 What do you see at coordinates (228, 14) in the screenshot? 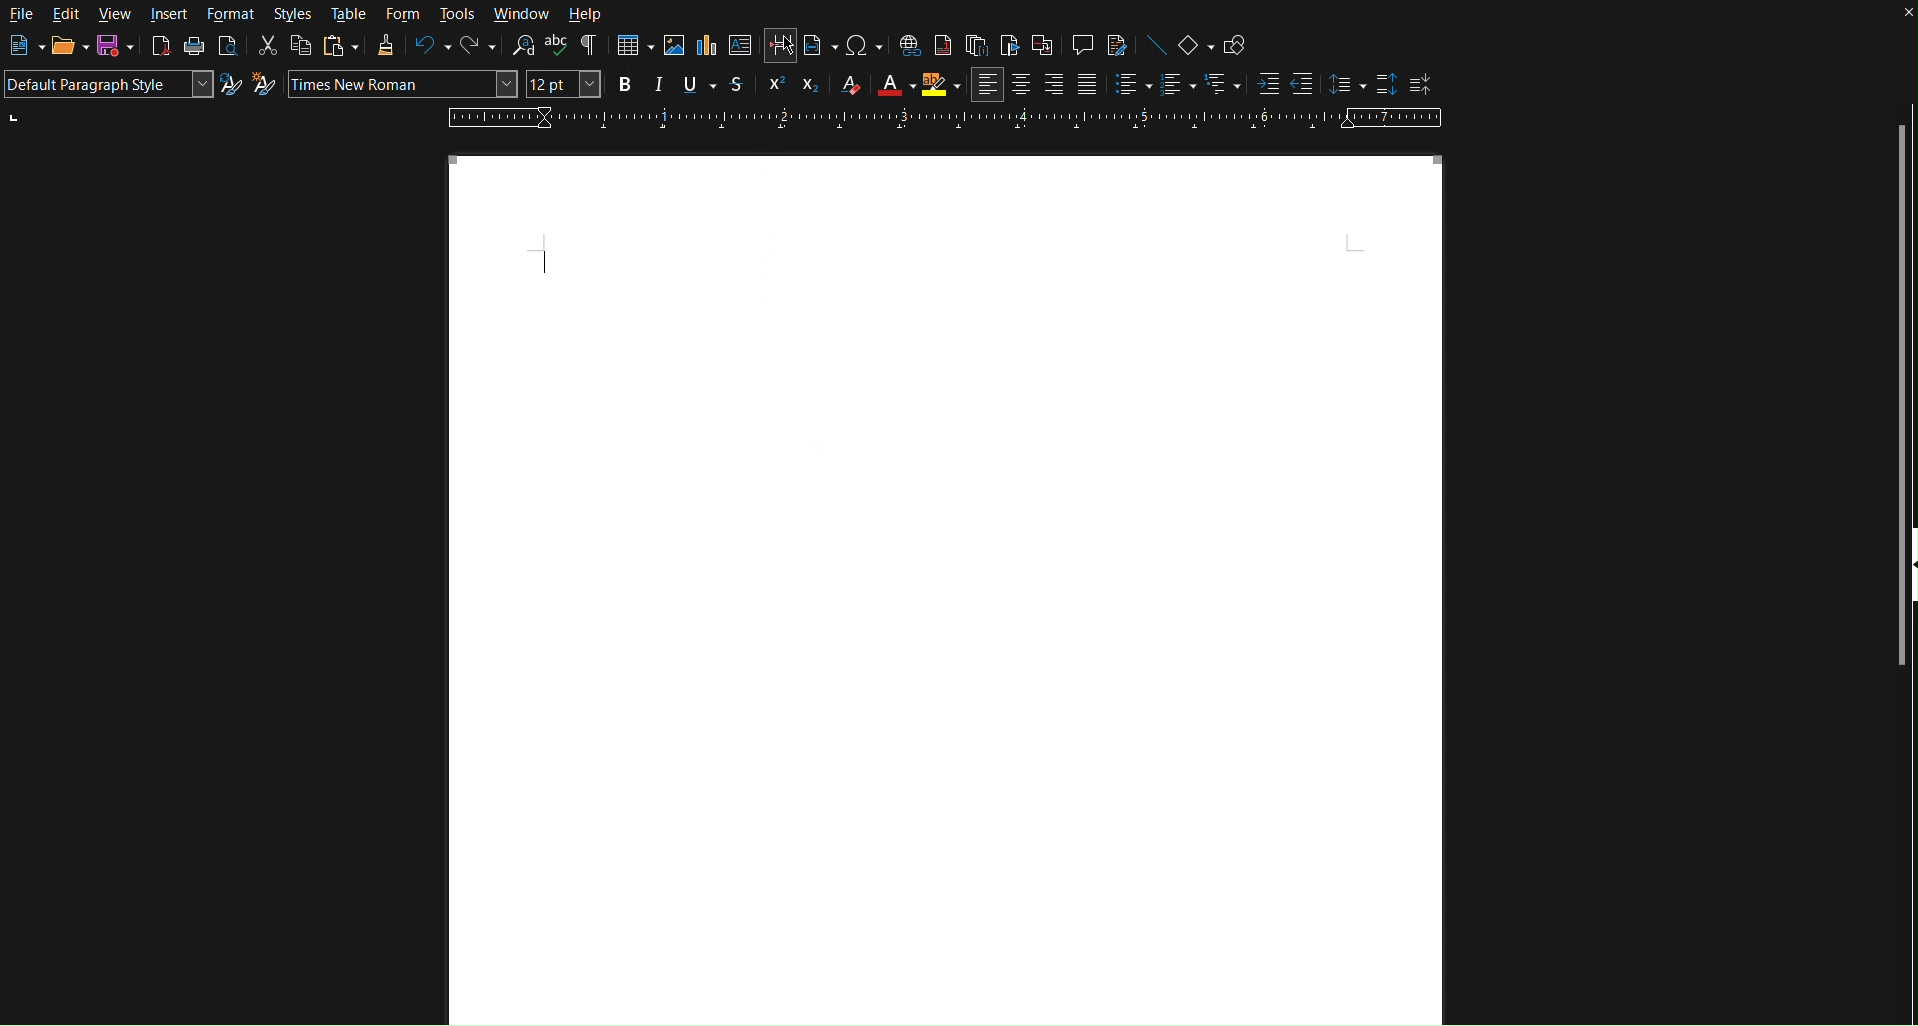
I see `Format` at bounding box center [228, 14].